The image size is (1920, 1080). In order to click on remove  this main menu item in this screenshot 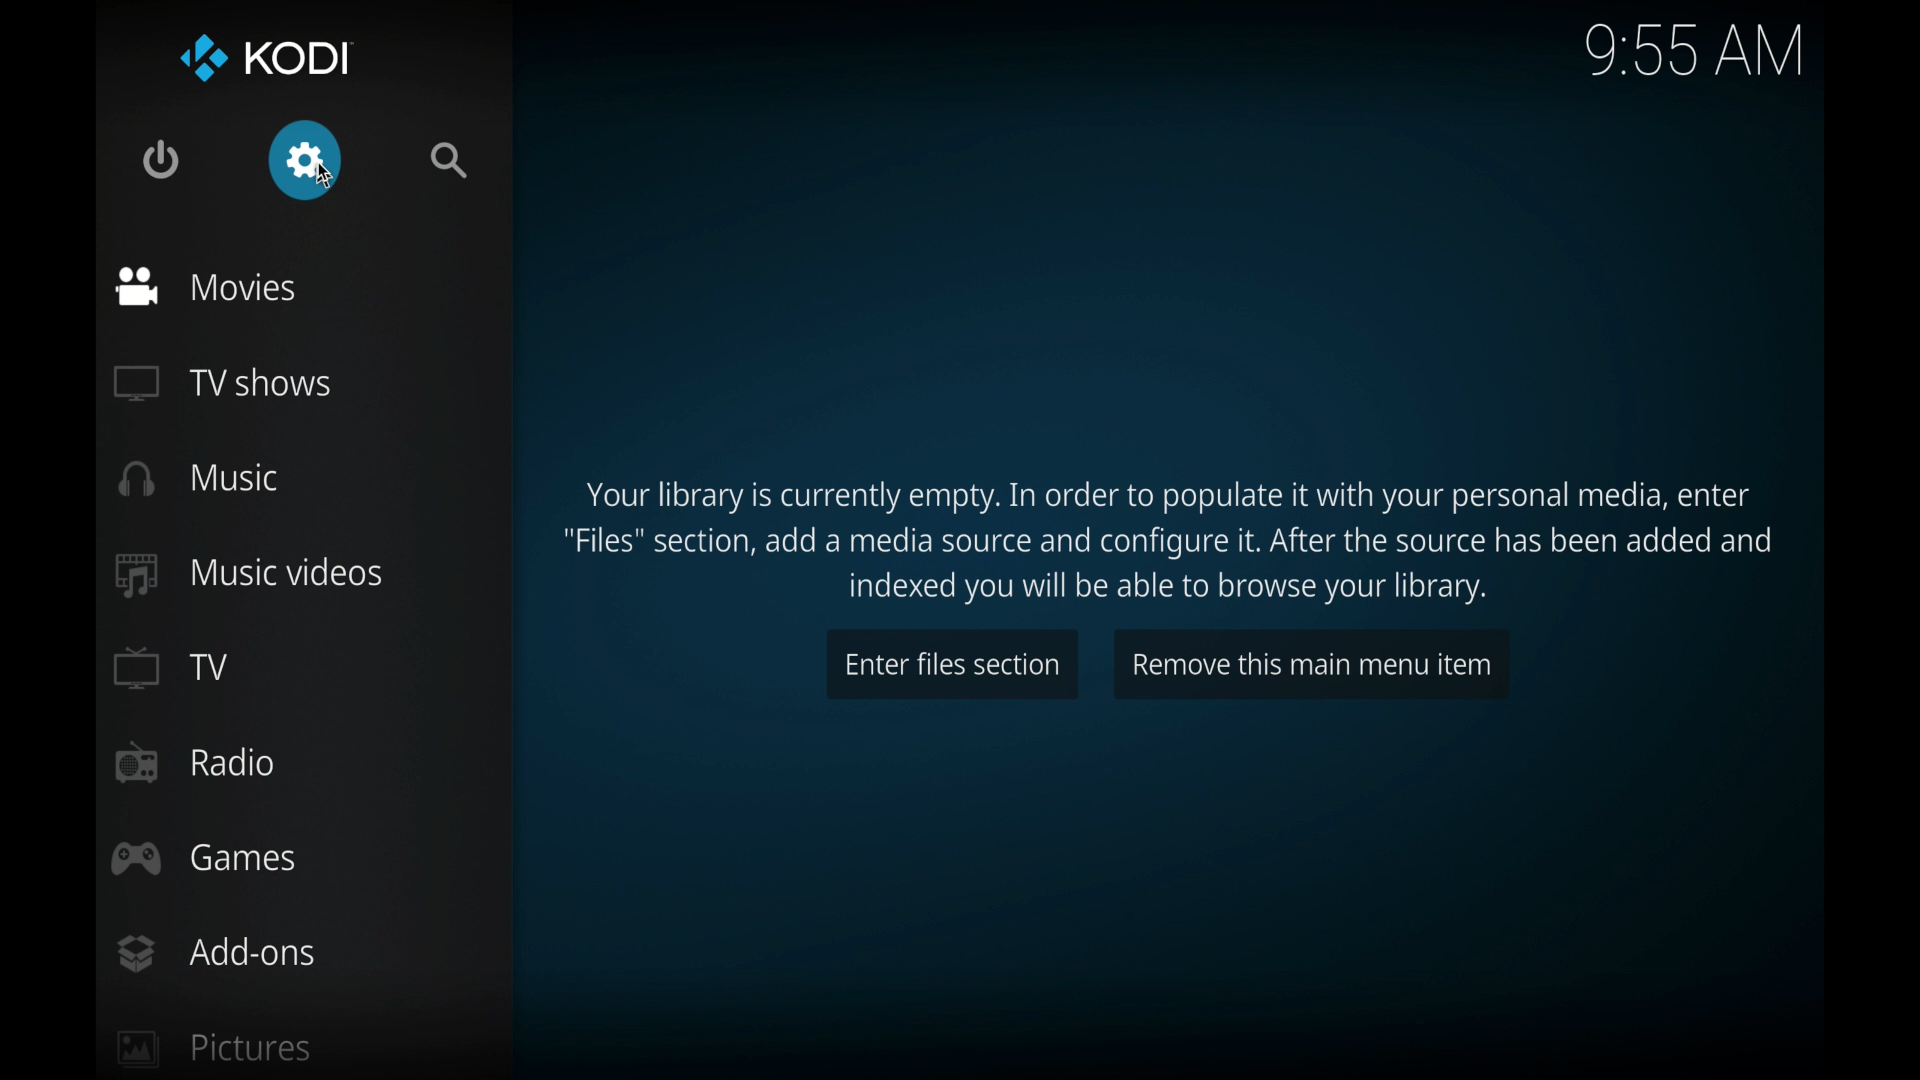, I will do `click(1310, 664)`.